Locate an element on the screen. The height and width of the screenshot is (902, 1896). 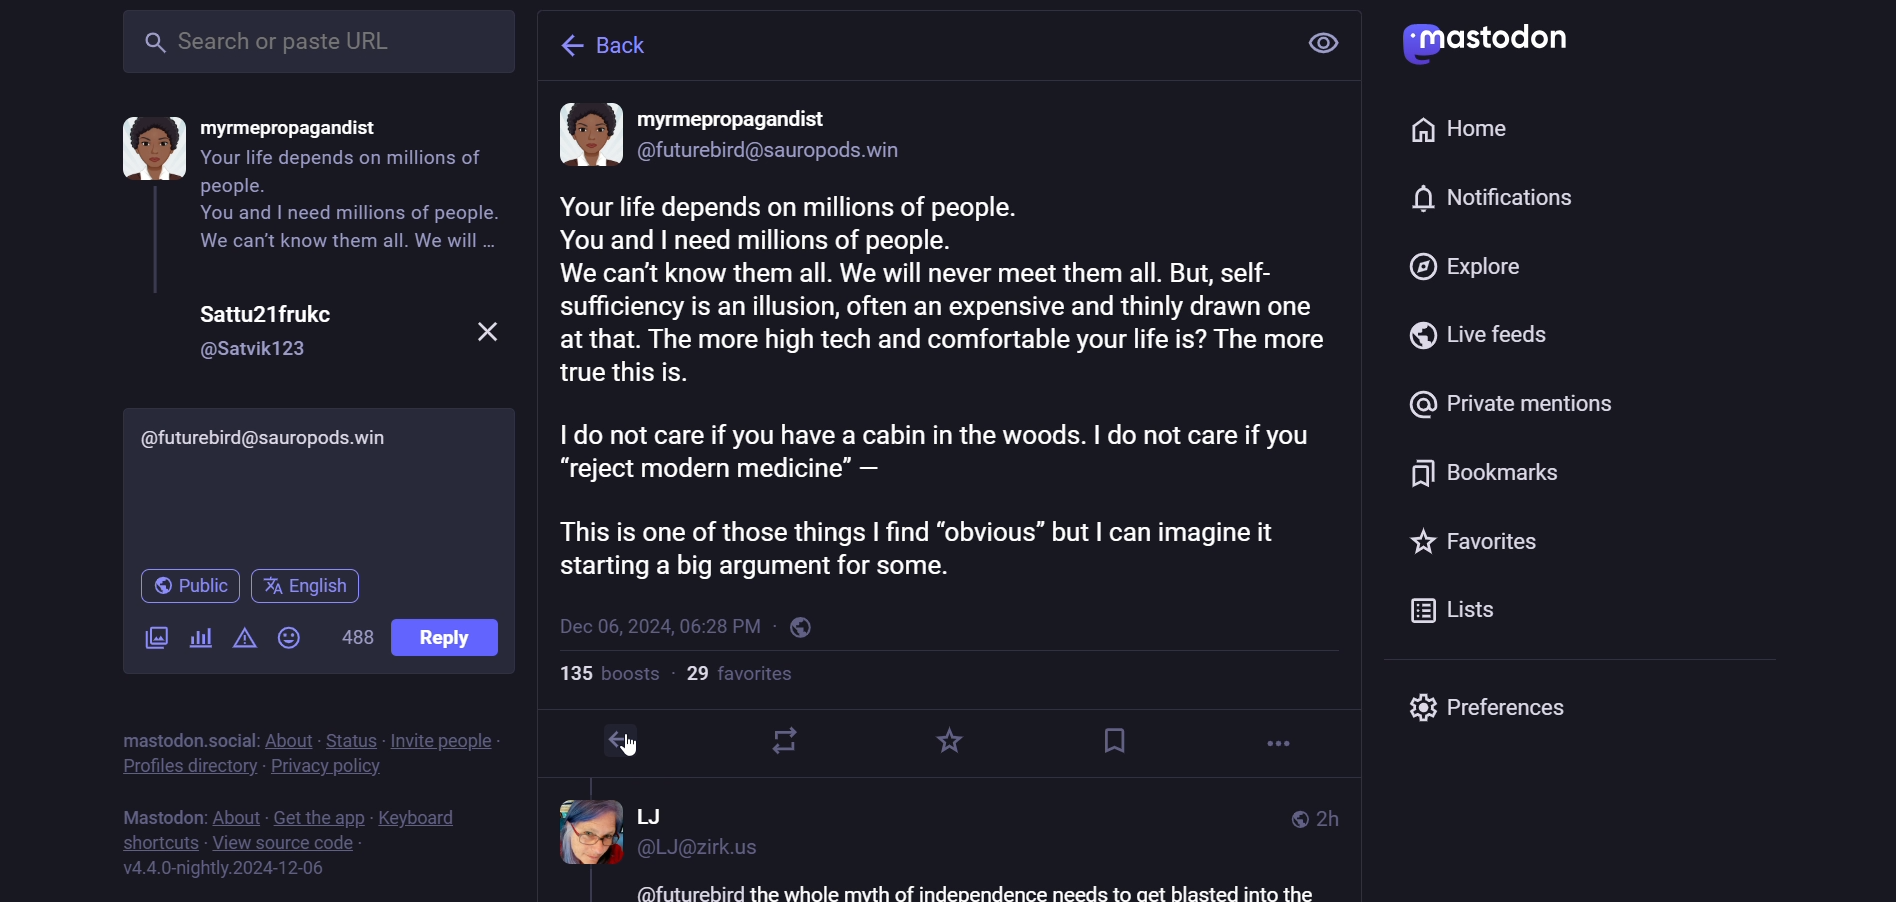
images/videos is located at coordinates (147, 637).